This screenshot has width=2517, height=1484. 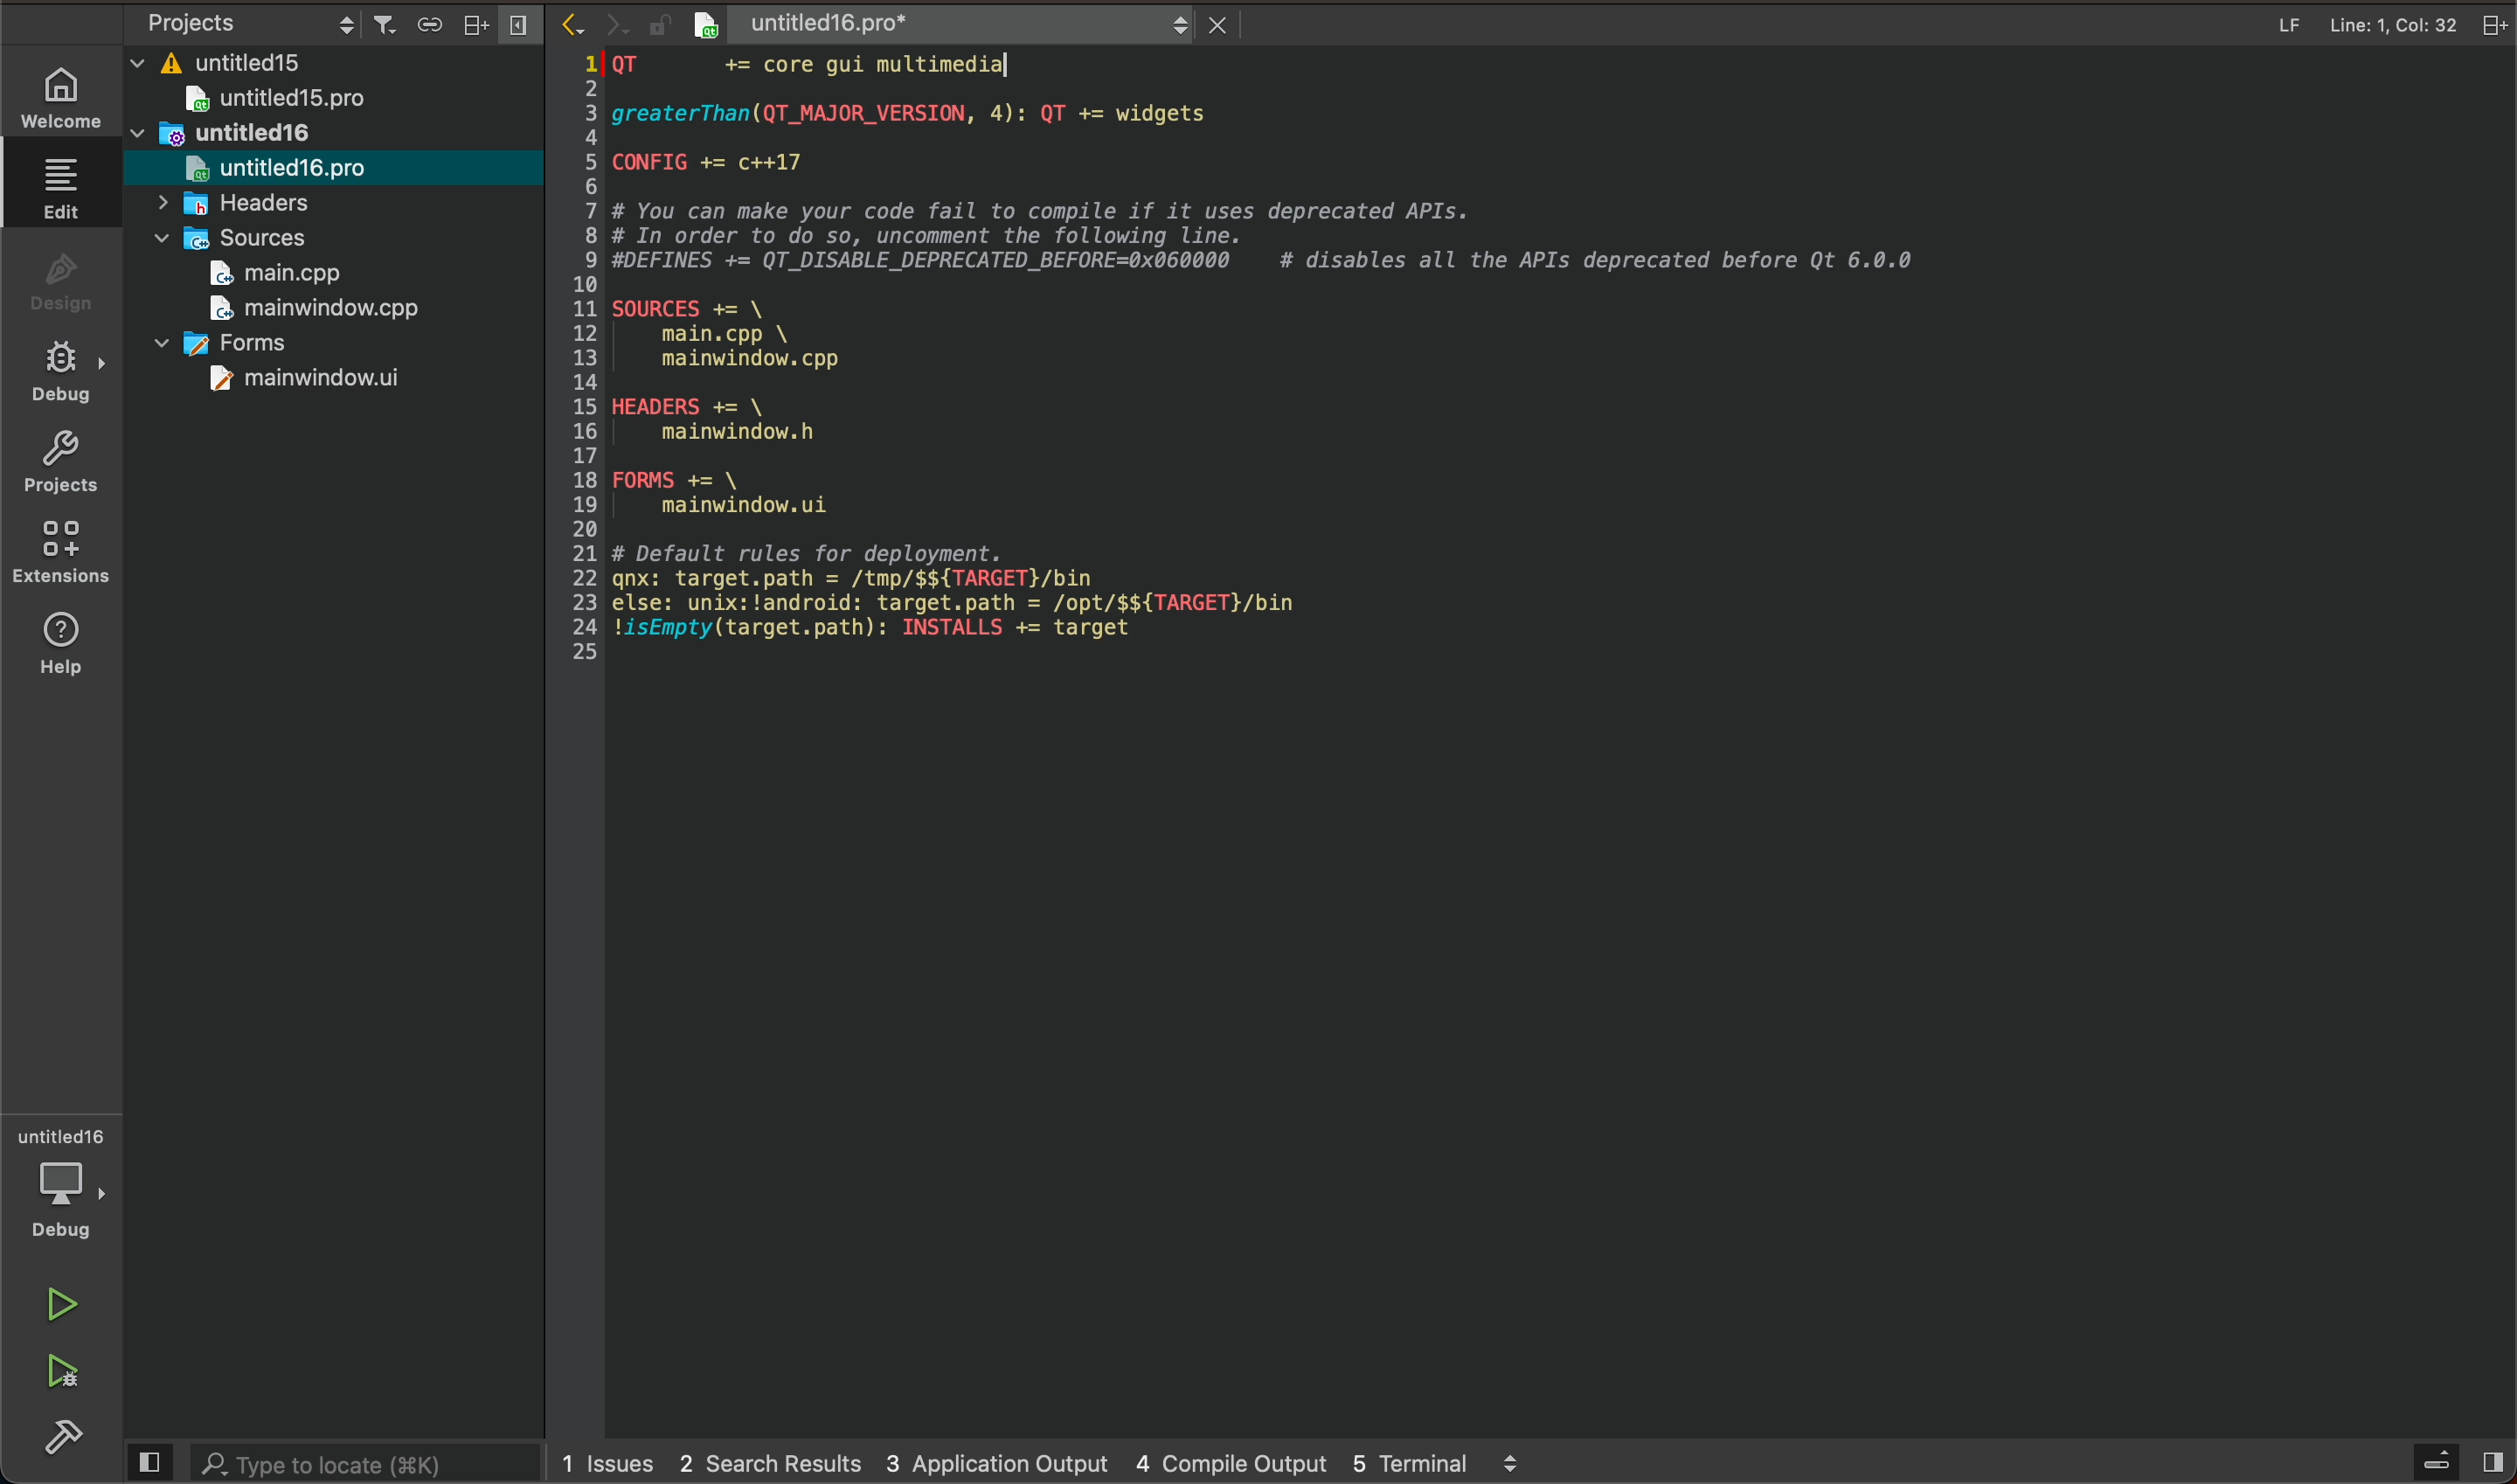 What do you see at coordinates (328, 1463) in the screenshot?
I see `search` at bounding box center [328, 1463].